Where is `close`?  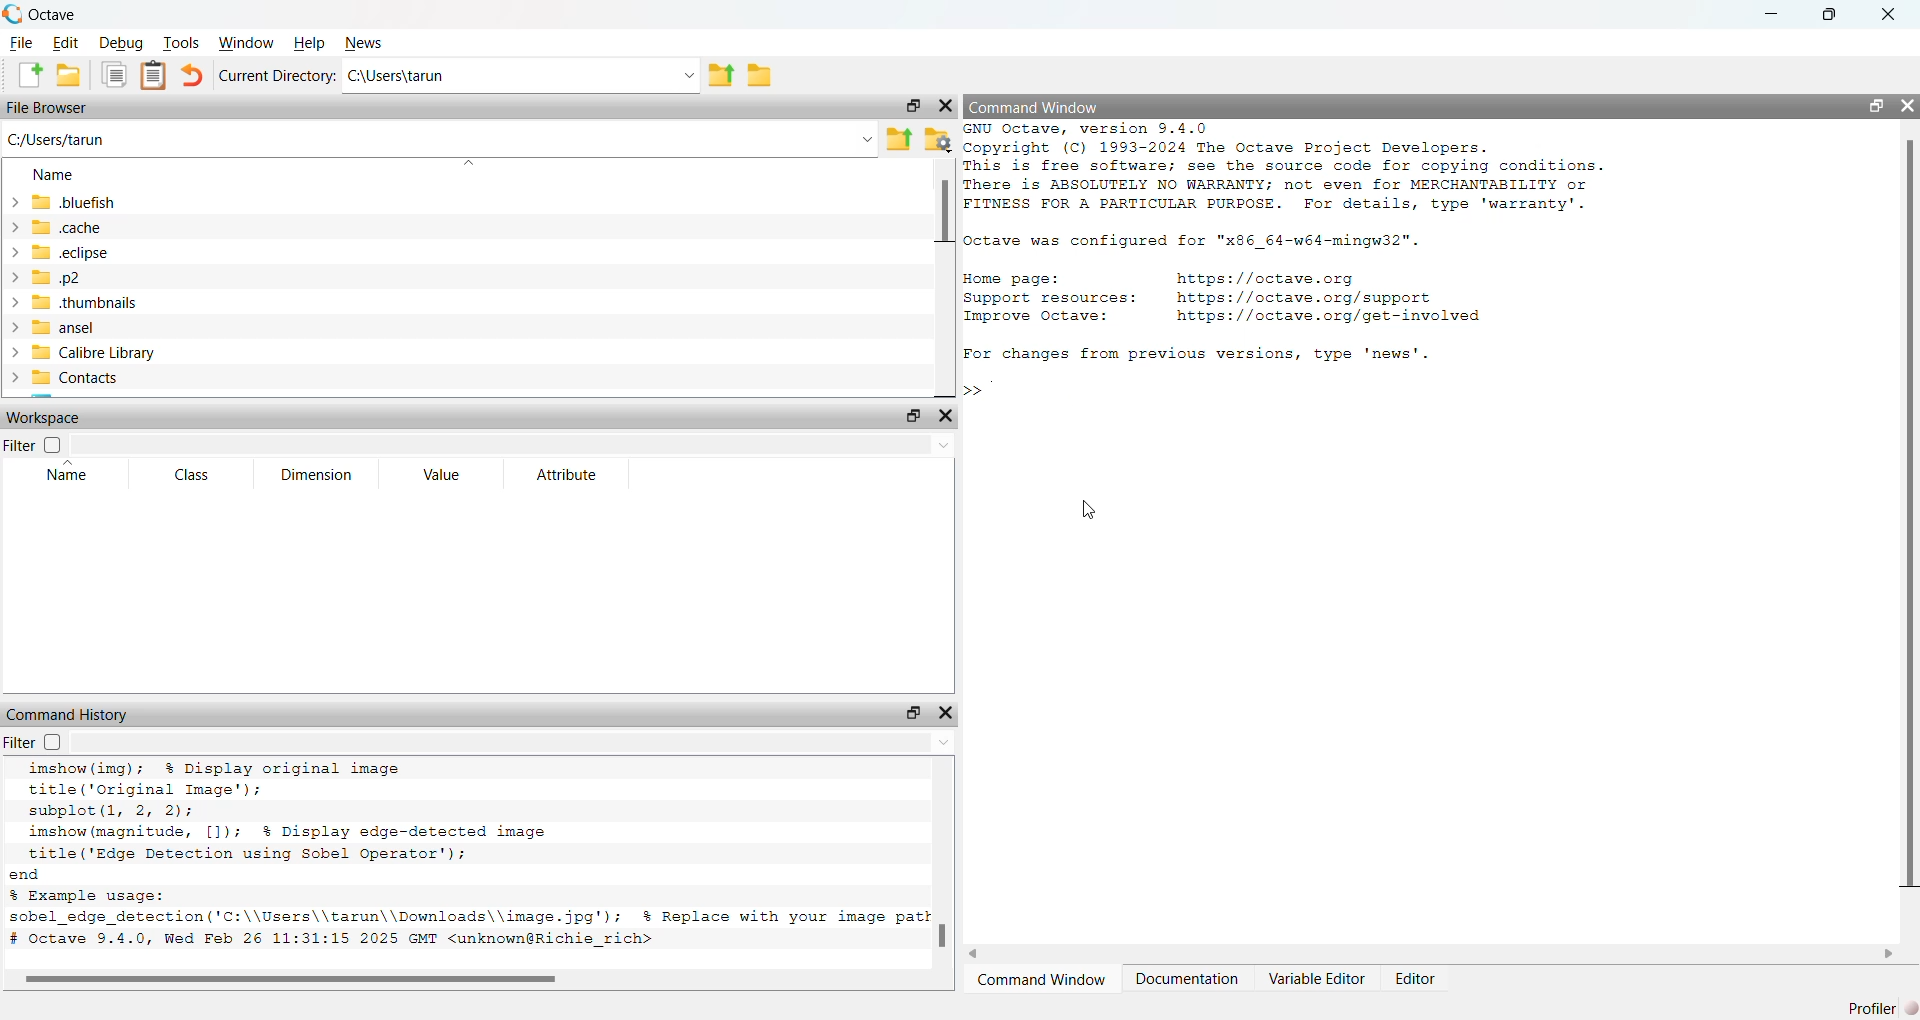
close is located at coordinates (1889, 12).